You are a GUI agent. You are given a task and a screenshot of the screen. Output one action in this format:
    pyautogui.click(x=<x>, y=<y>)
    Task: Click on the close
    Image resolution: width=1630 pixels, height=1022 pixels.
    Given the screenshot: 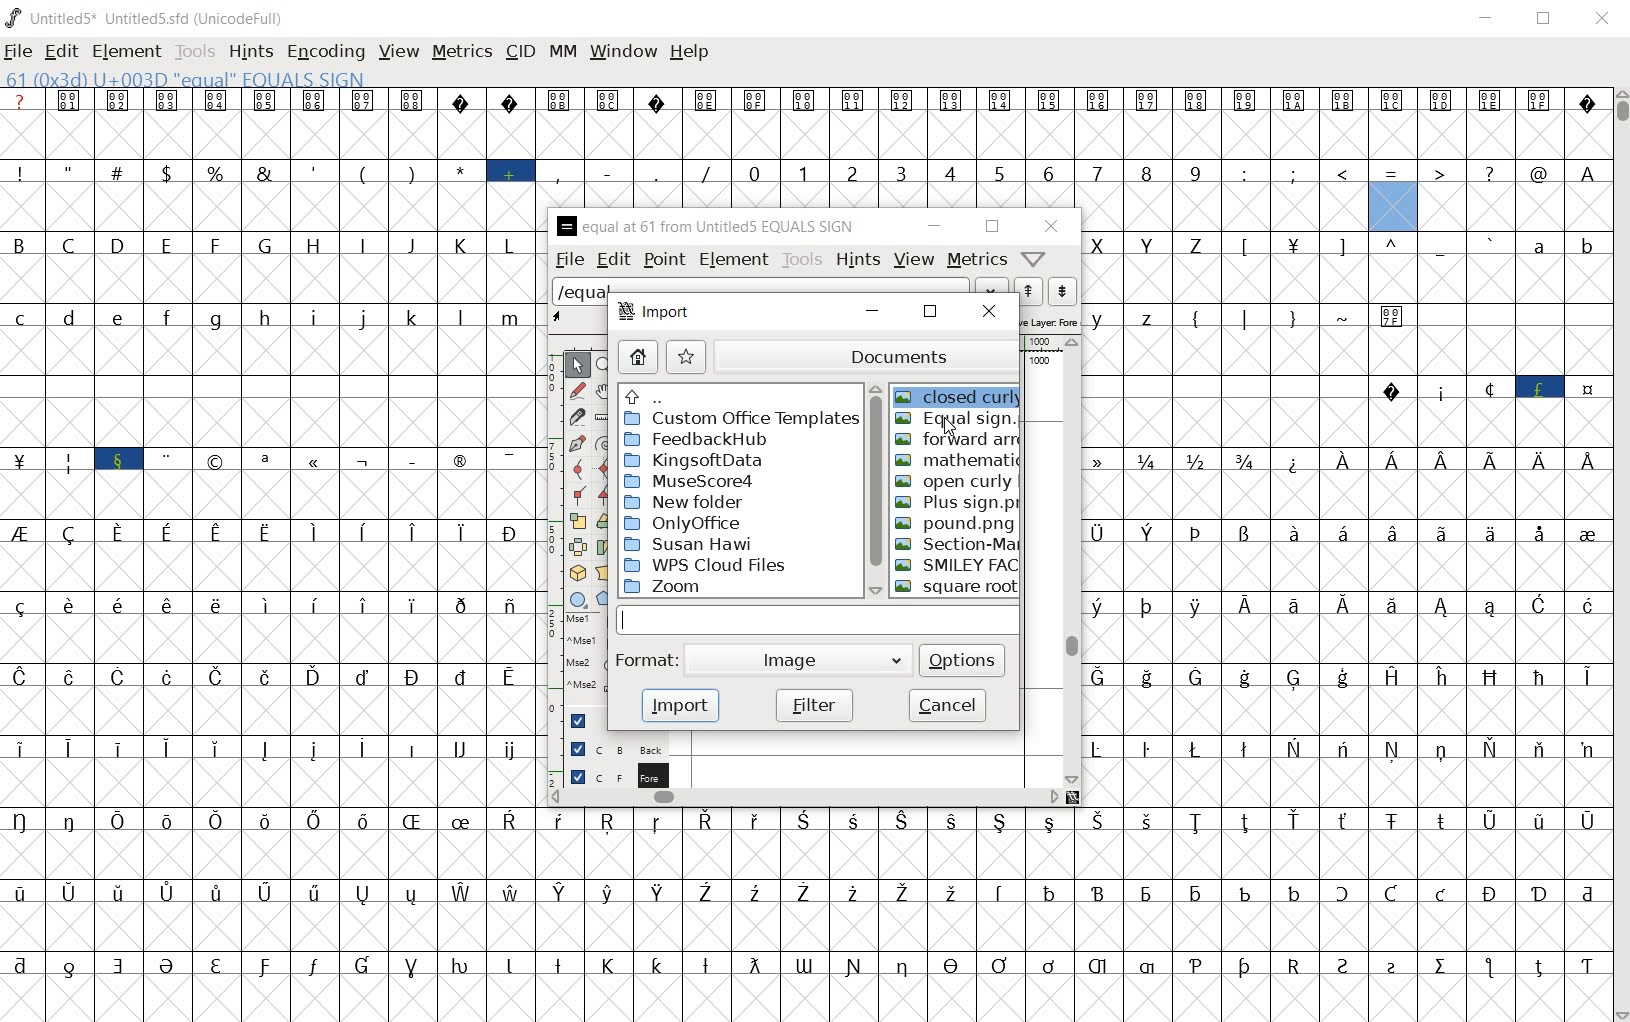 What is the action you would take?
    pyautogui.click(x=1602, y=20)
    